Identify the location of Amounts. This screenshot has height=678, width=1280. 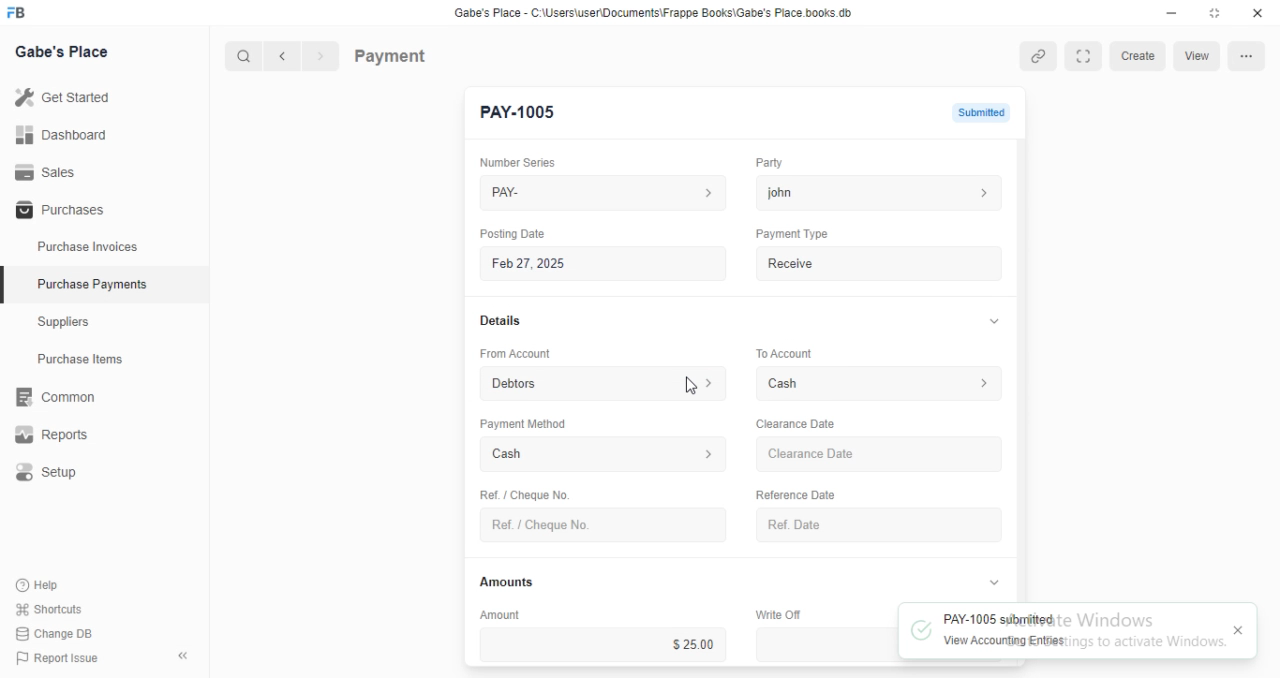
(502, 582).